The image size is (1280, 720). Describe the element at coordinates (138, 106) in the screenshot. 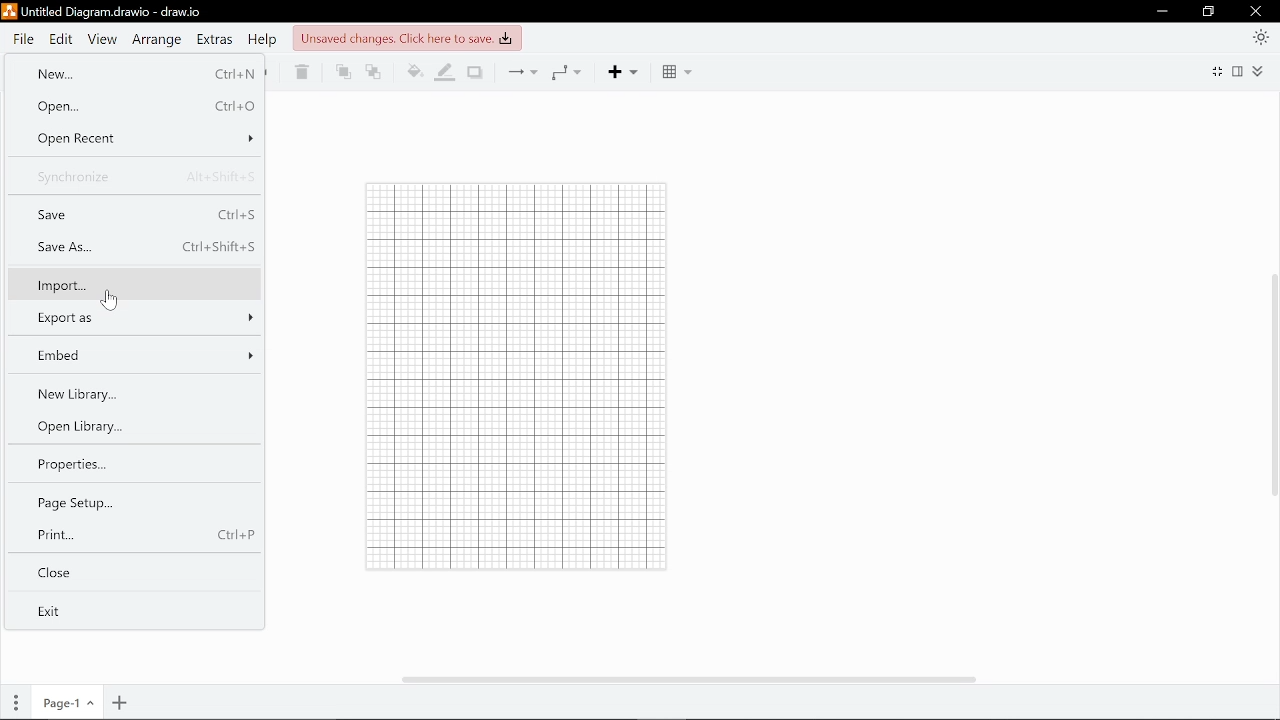

I see `Open` at that location.